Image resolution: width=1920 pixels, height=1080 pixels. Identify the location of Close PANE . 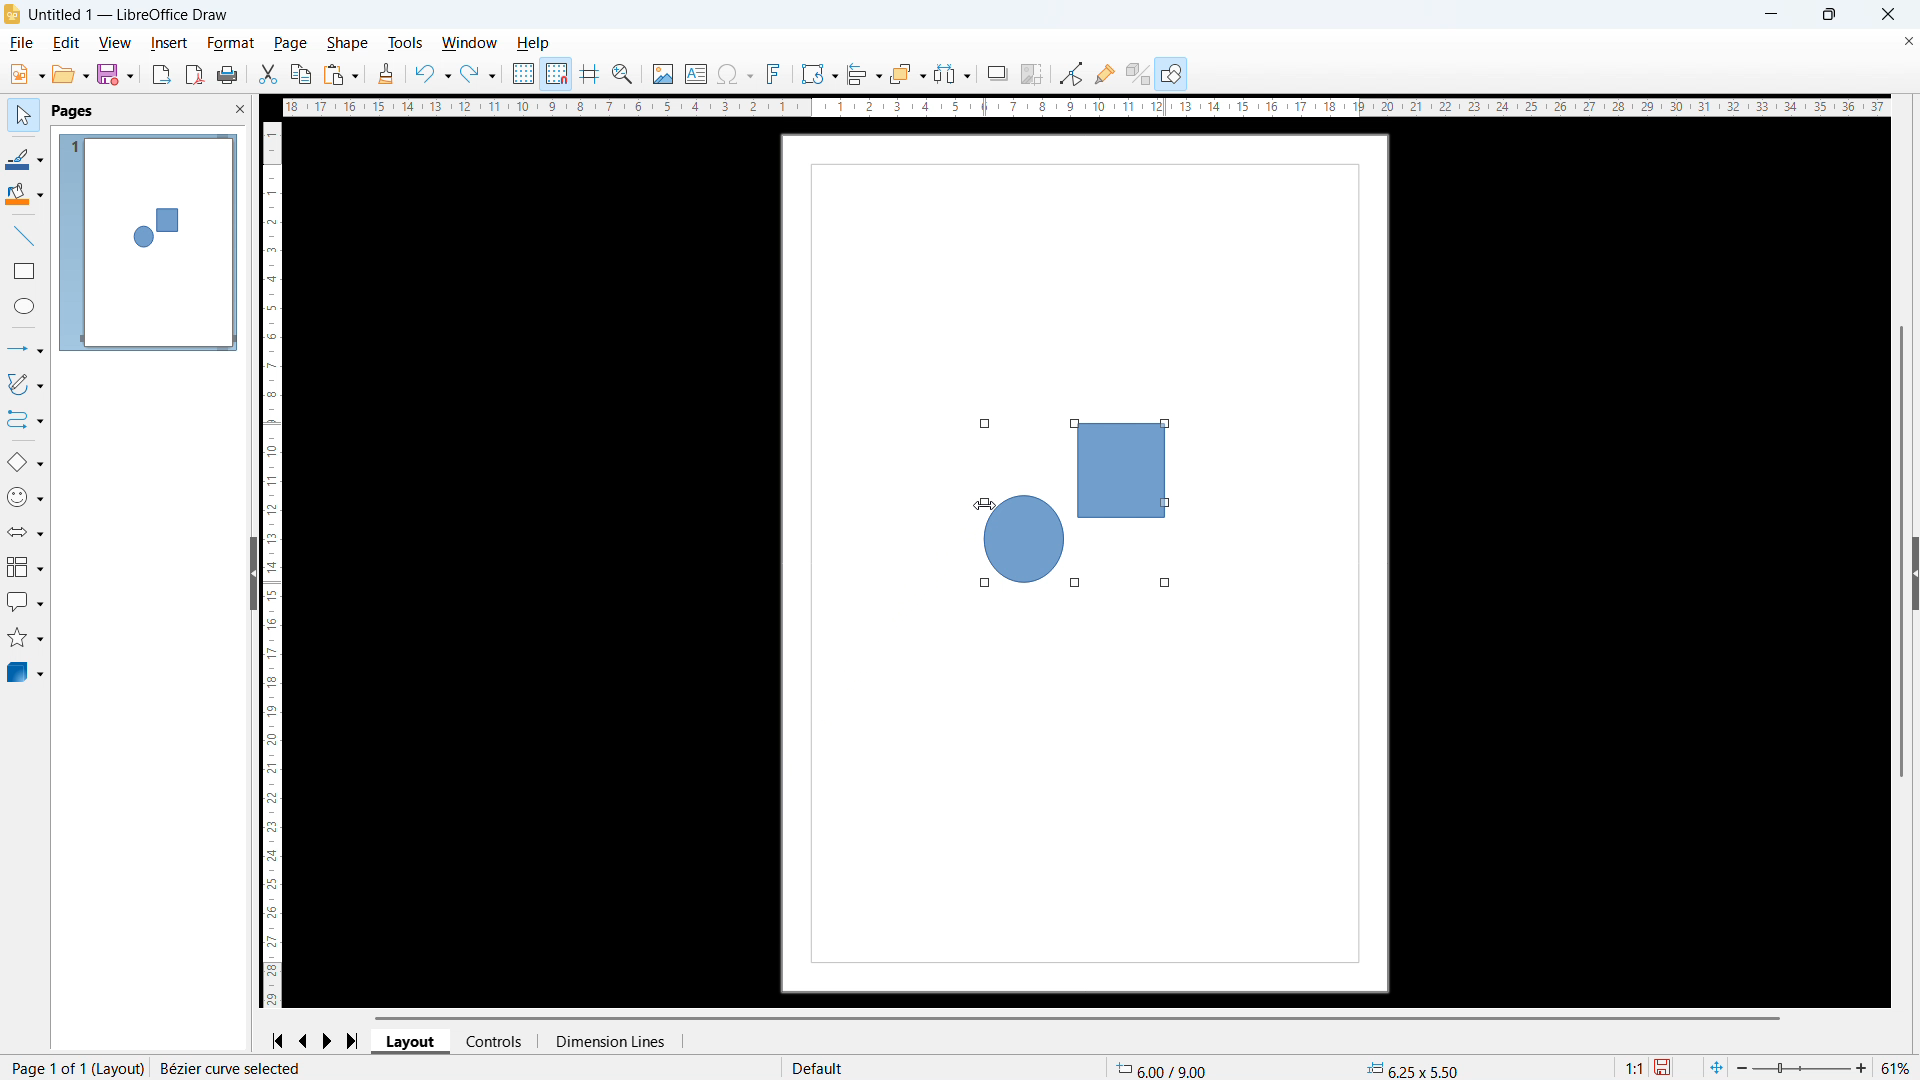
(240, 108).